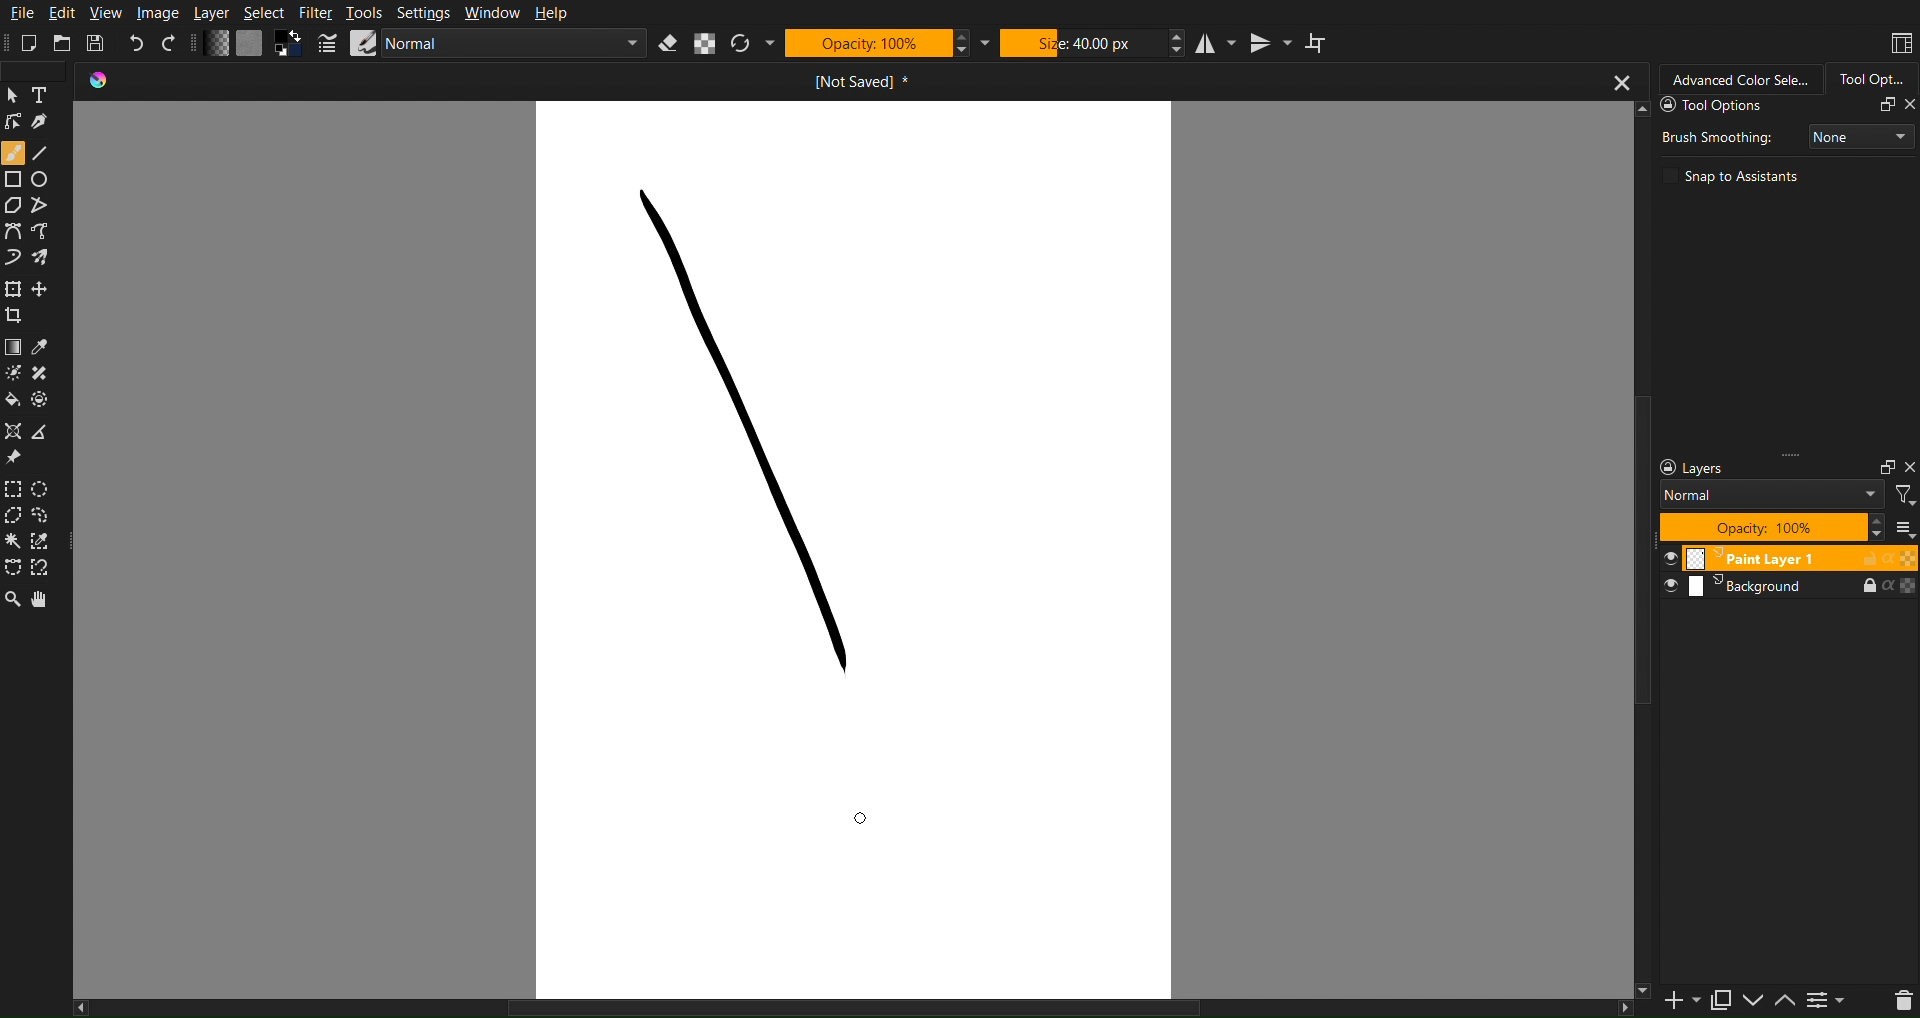 This screenshot has height=1018, width=1920. Describe the element at coordinates (1680, 1002) in the screenshot. I see `Add Slide` at that location.